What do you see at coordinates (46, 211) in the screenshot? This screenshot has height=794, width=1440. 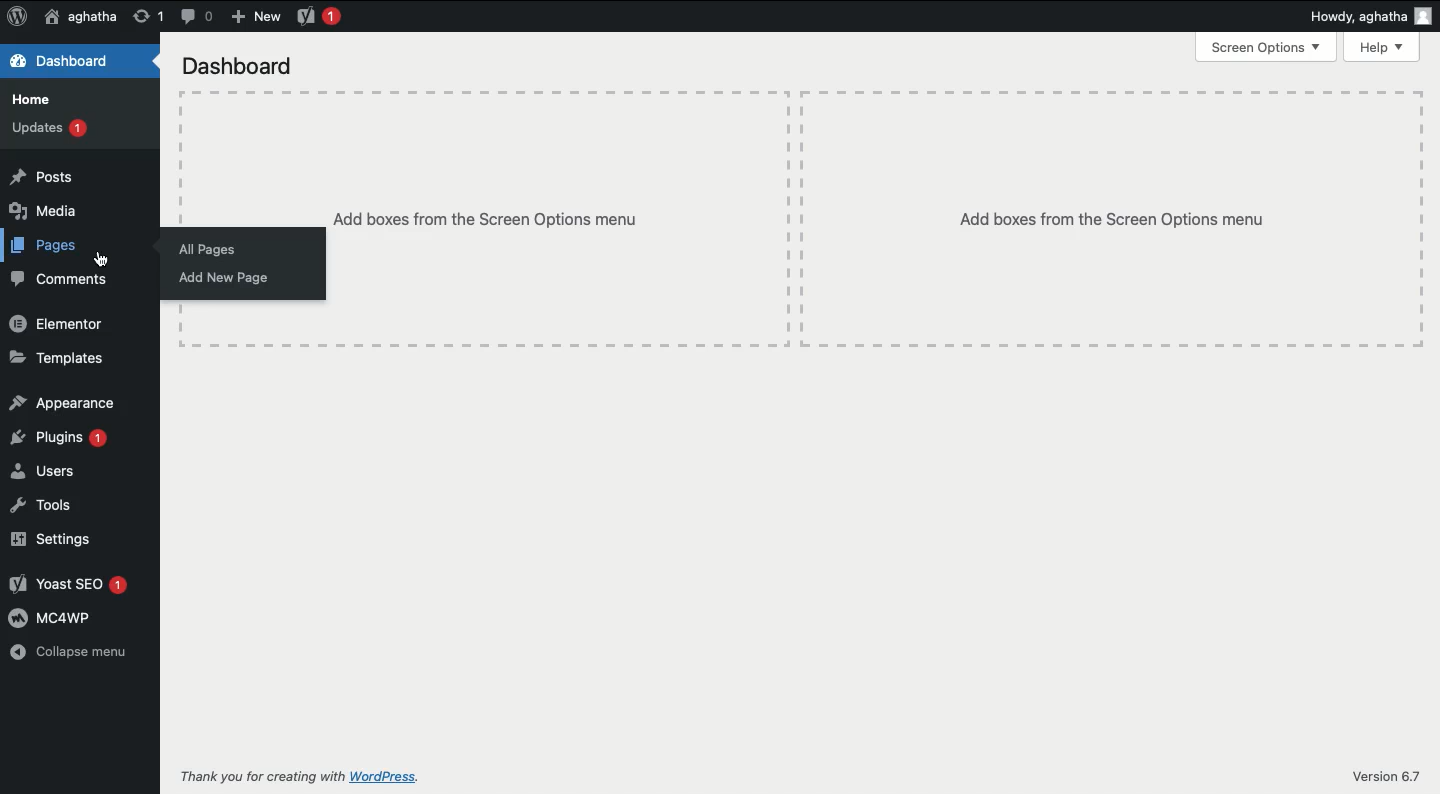 I see `Media` at bounding box center [46, 211].